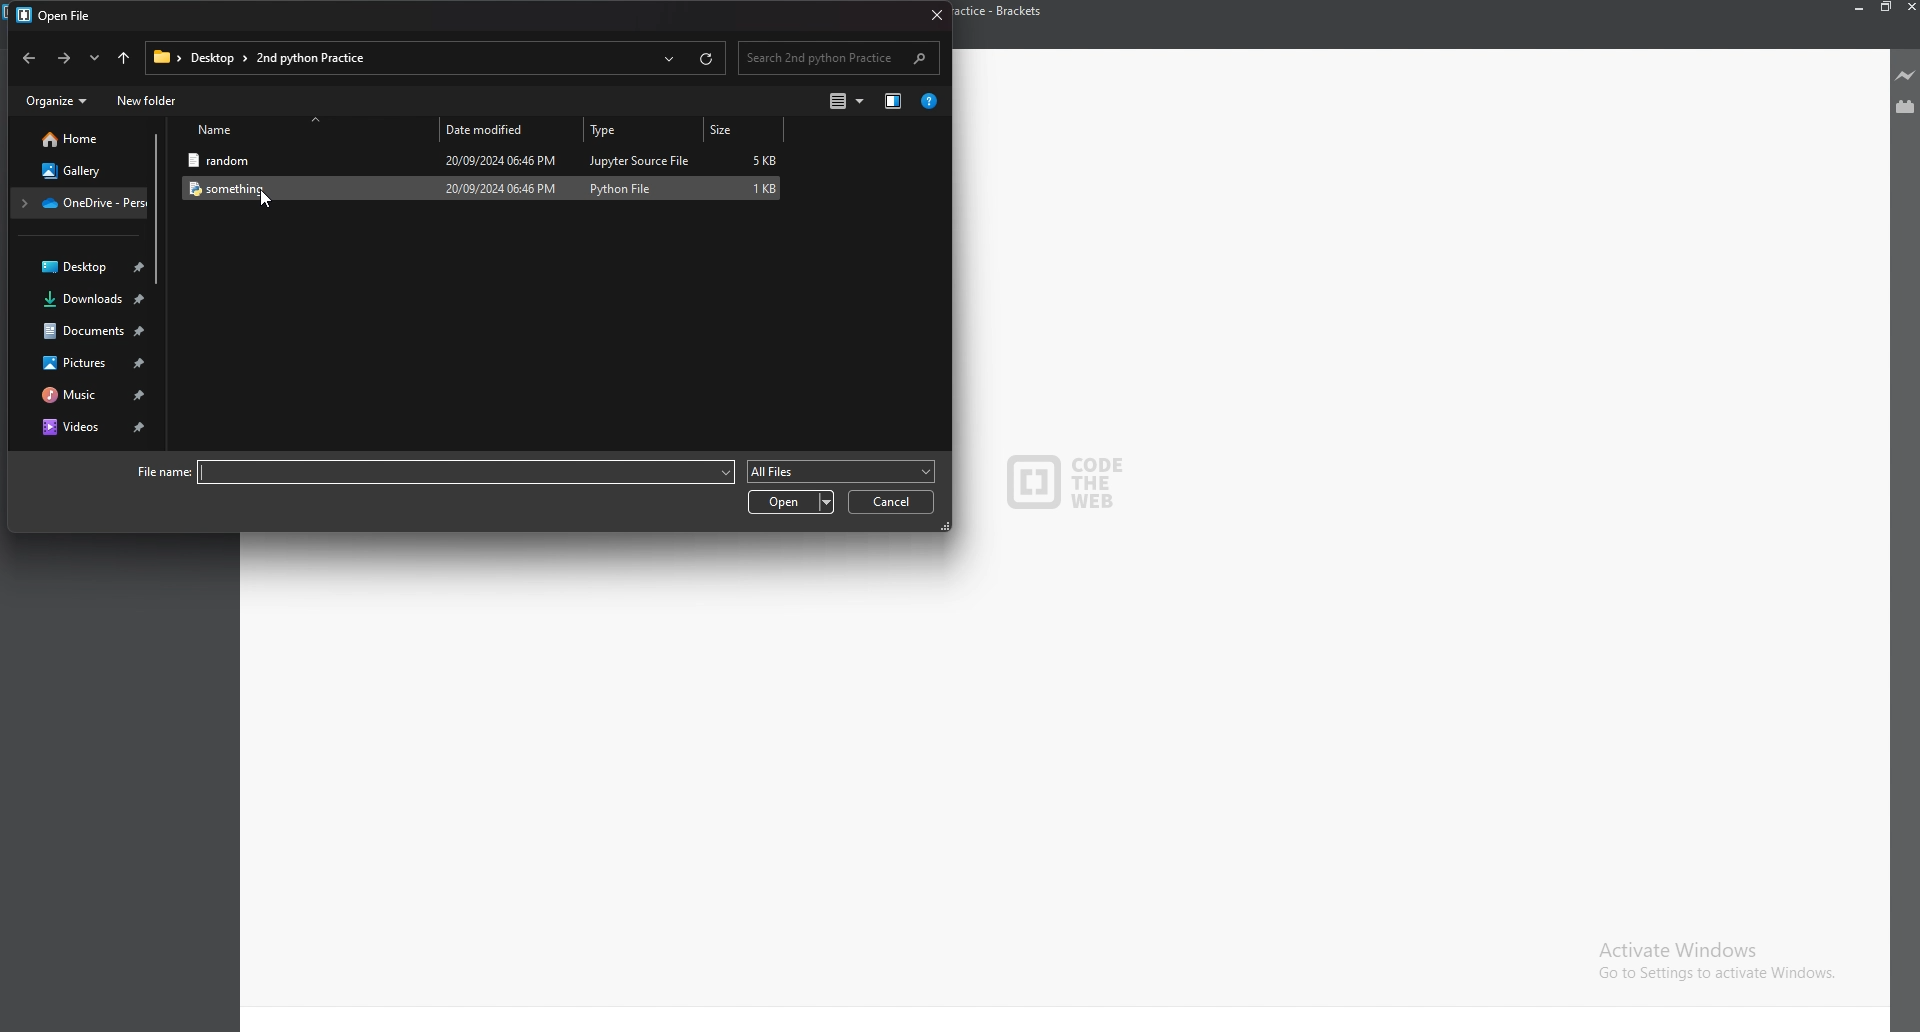  Describe the element at coordinates (1860, 7) in the screenshot. I see `minimize` at that location.